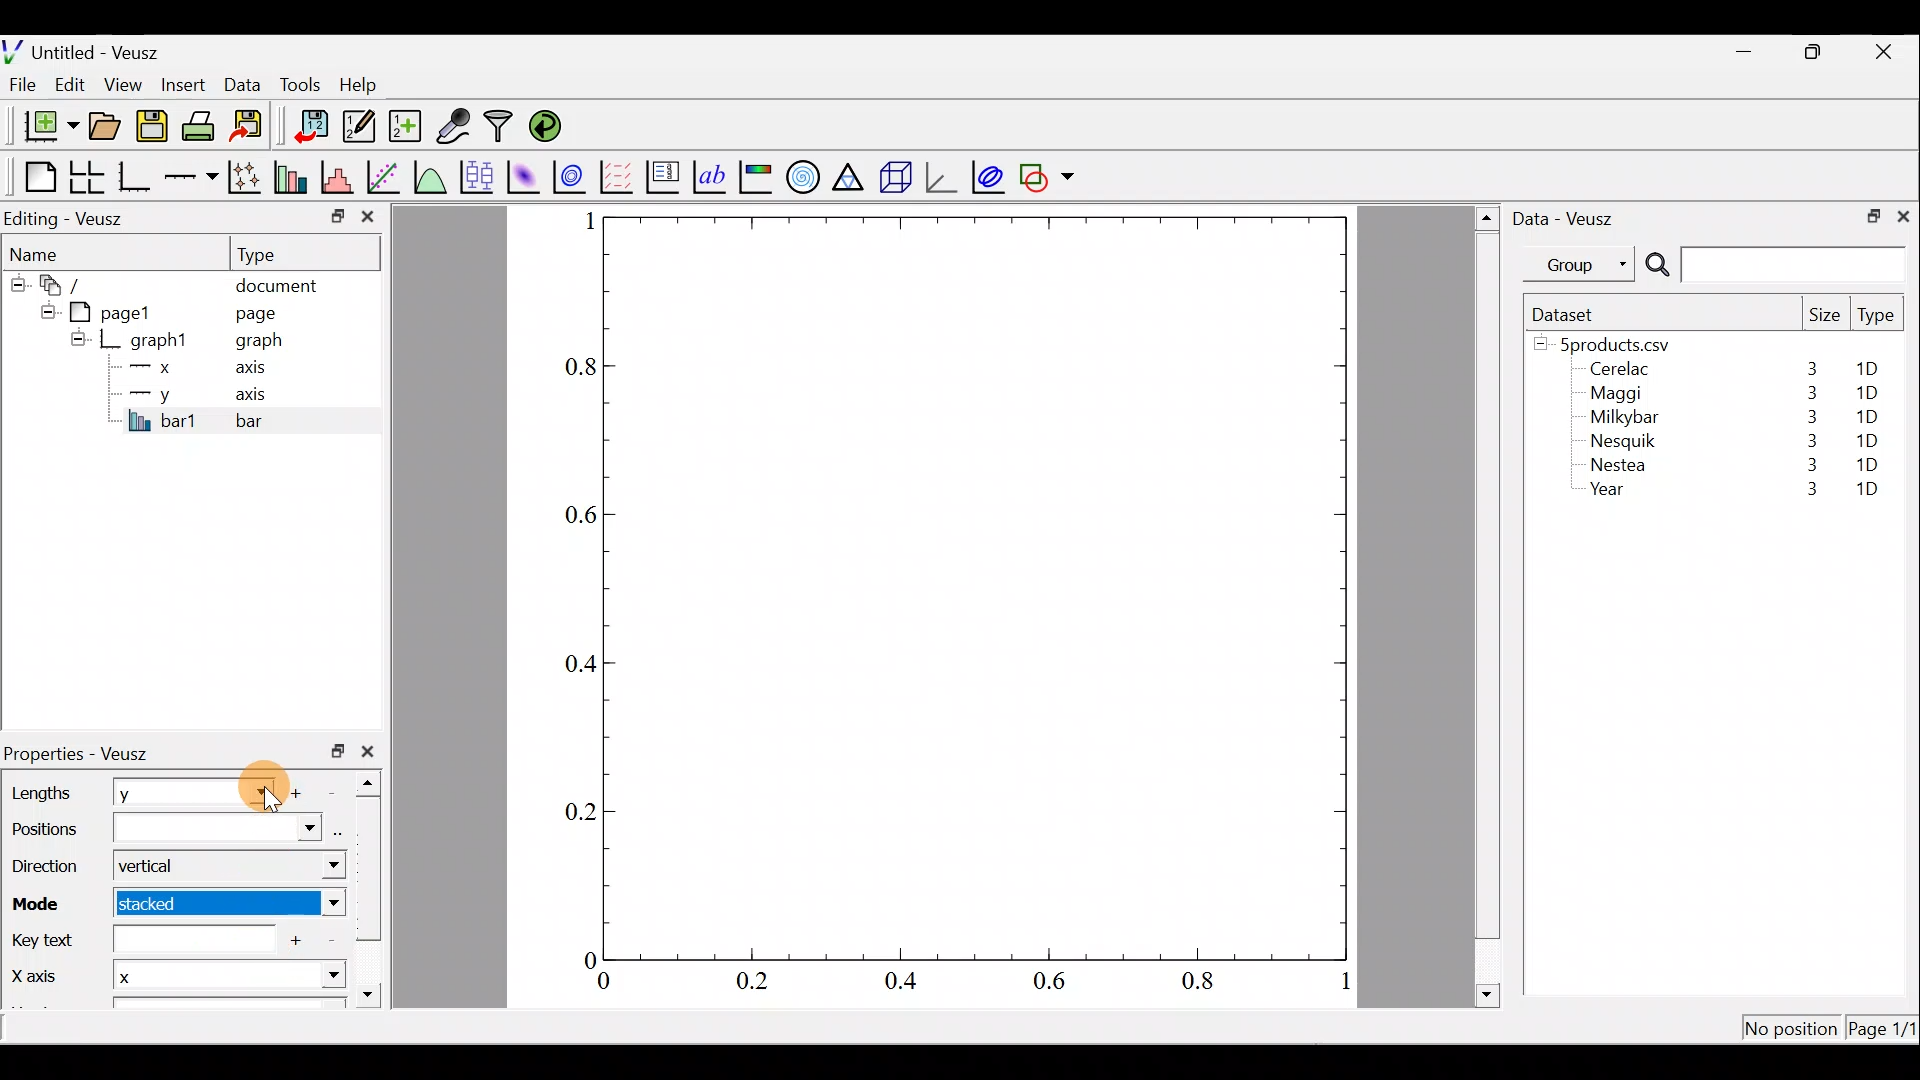 The height and width of the screenshot is (1080, 1920). What do you see at coordinates (574, 176) in the screenshot?
I see `Plot a 2d dataset as contours` at bounding box center [574, 176].